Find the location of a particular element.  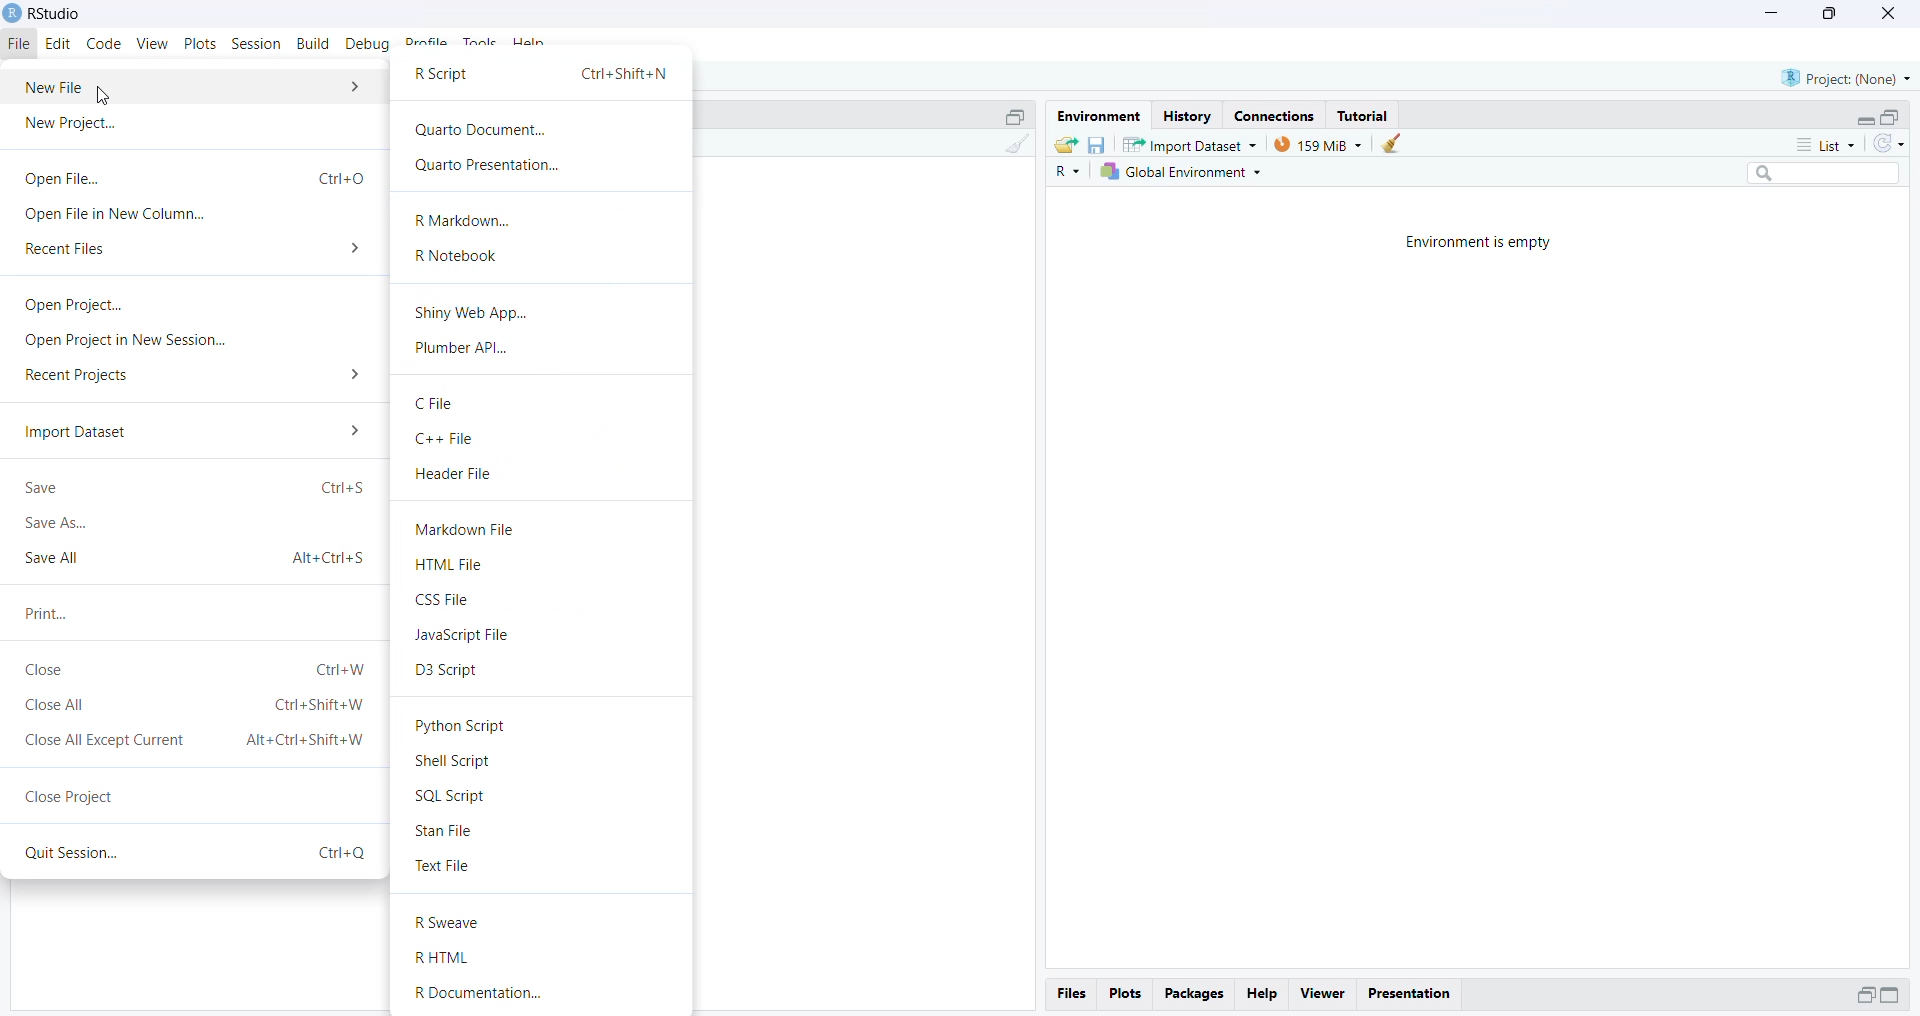

refresh list is located at coordinates (1888, 145).